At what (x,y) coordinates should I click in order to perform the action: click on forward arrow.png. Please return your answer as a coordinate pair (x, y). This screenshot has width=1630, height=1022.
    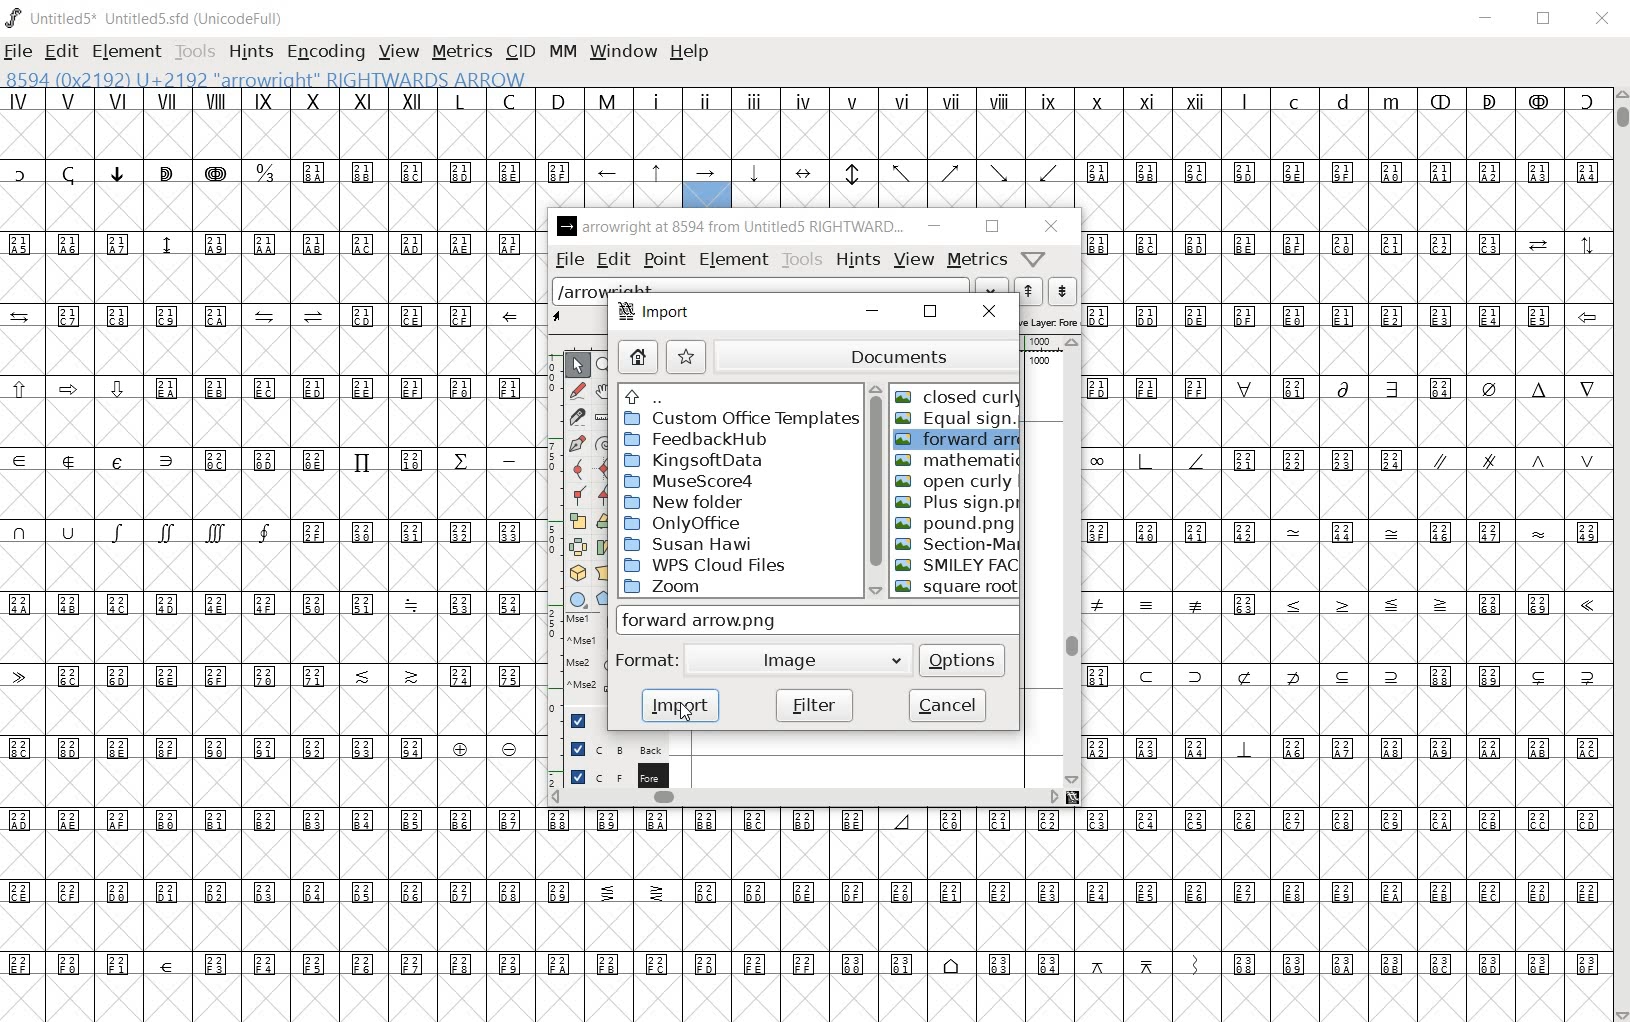
    Looking at the image, I should click on (959, 440).